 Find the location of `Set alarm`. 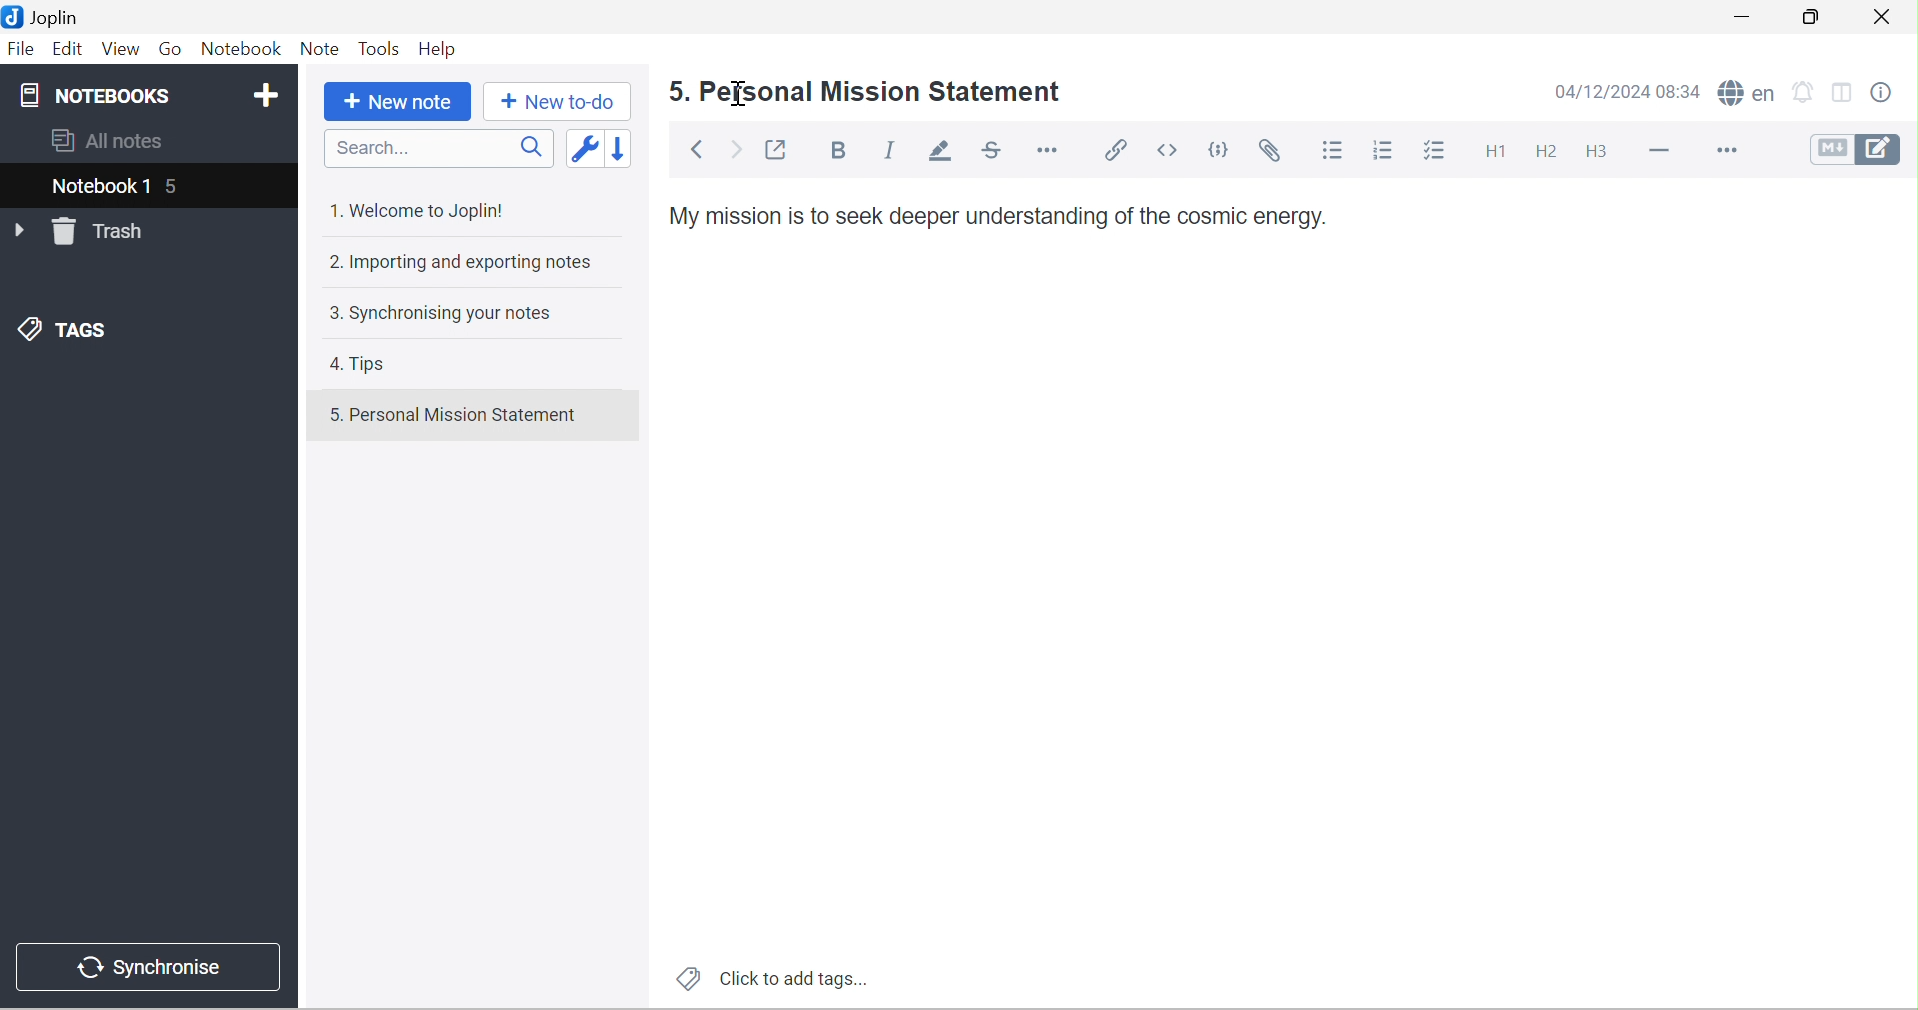

Set alarm is located at coordinates (1805, 94).